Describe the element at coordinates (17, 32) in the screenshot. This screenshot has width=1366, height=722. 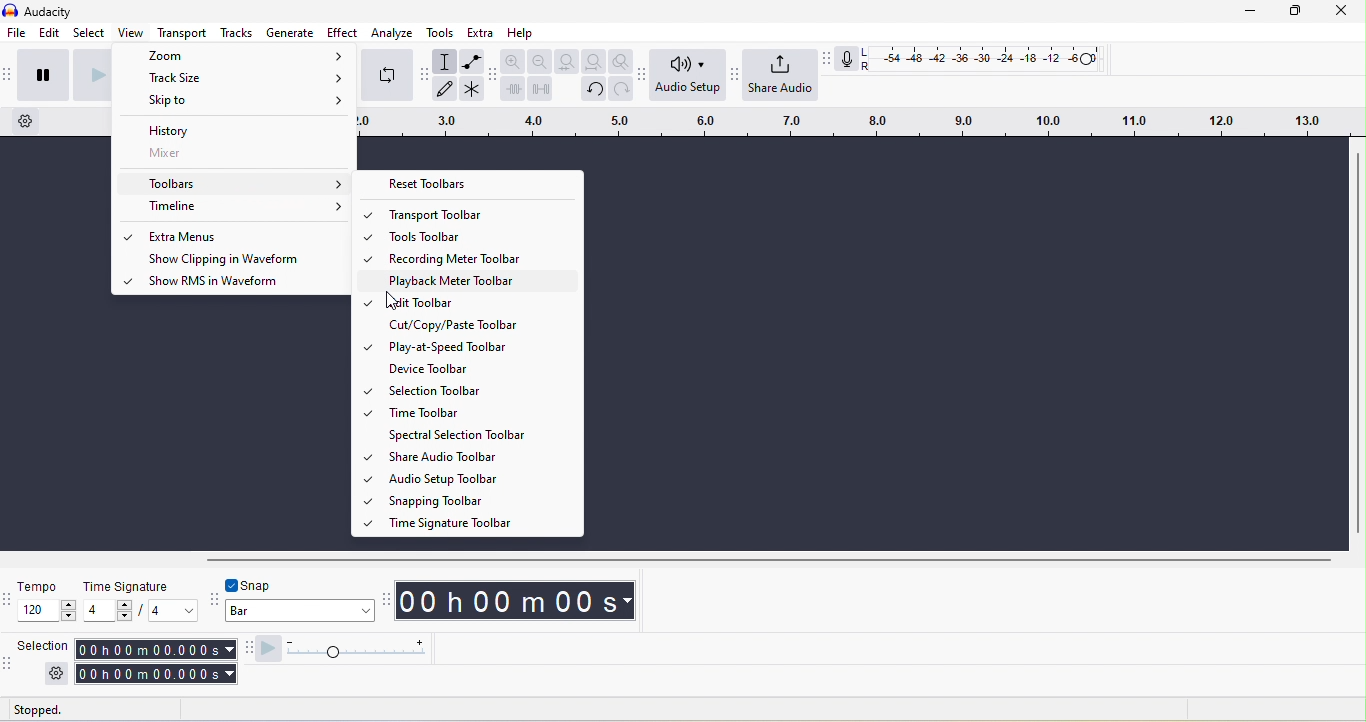
I see `file` at that location.